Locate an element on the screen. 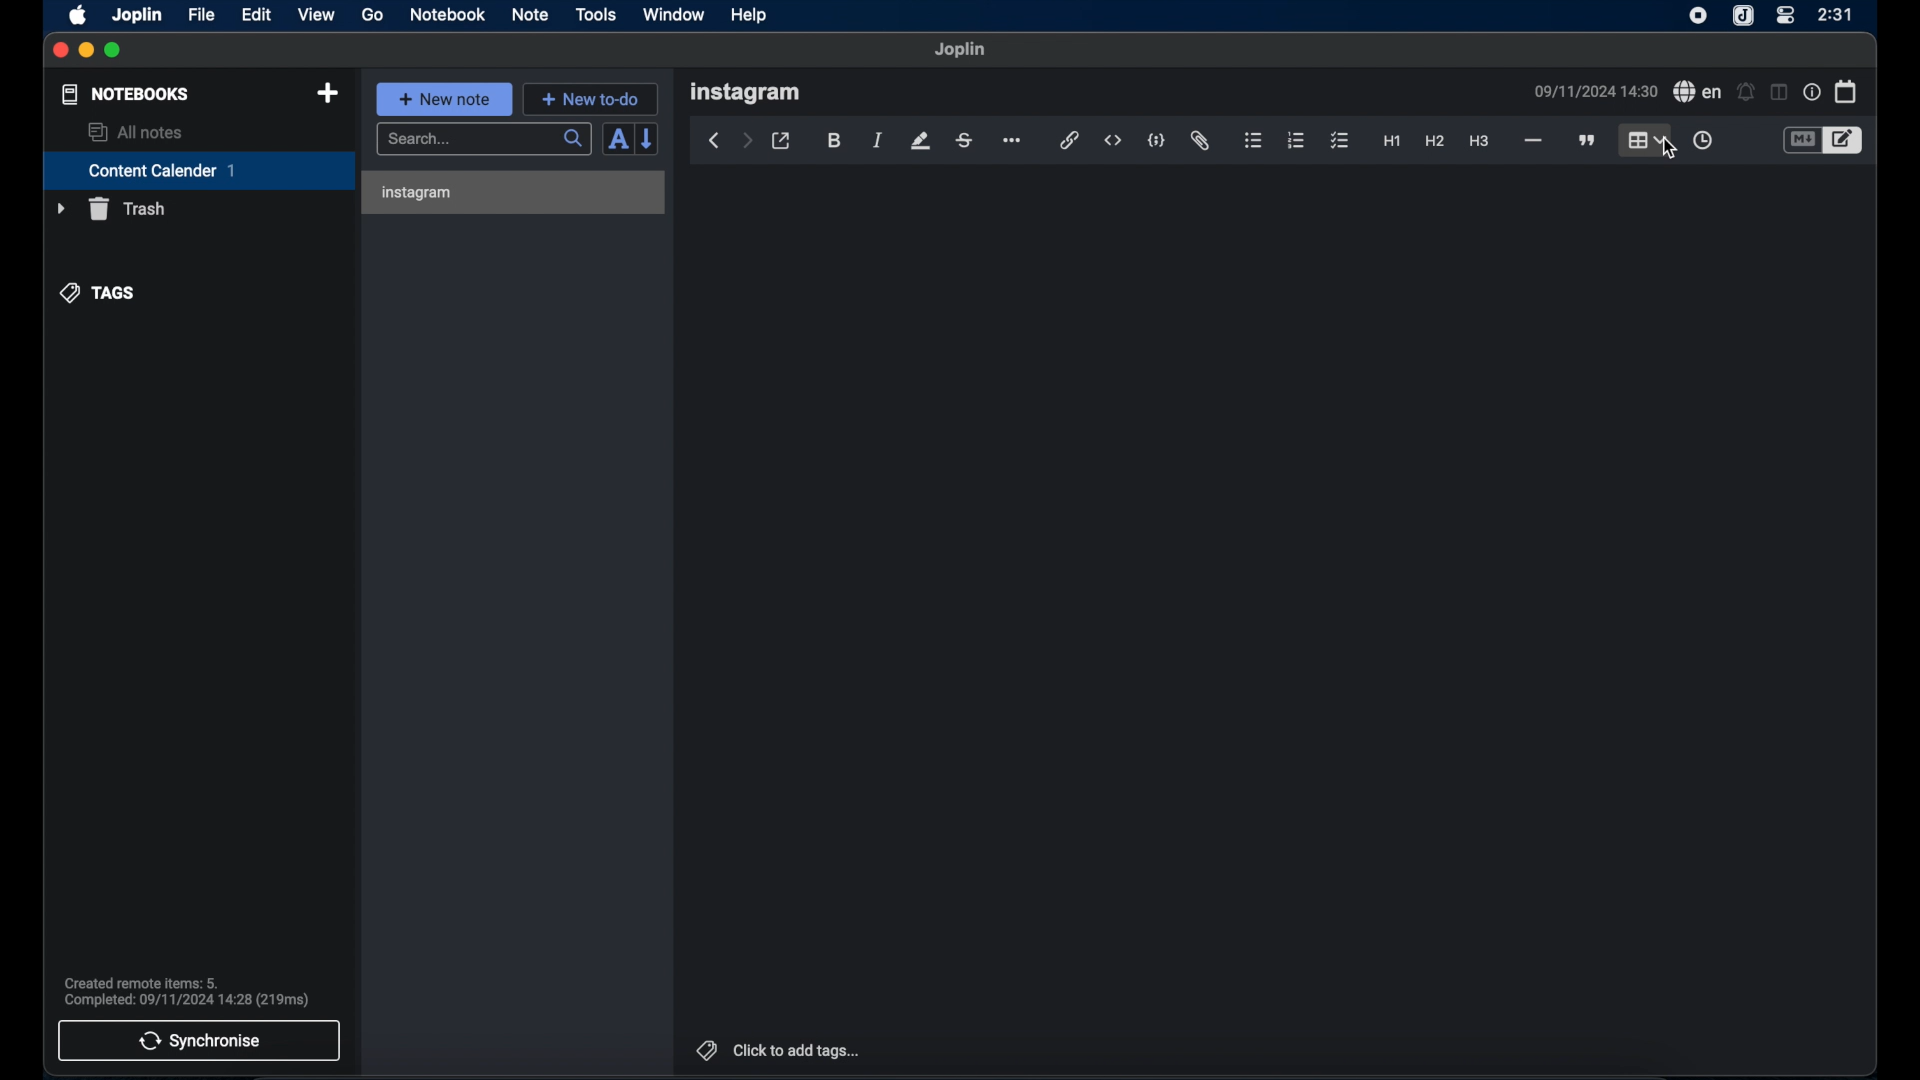 This screenshot has height=1080, width=1920. note is located at coordinates (530, 16).